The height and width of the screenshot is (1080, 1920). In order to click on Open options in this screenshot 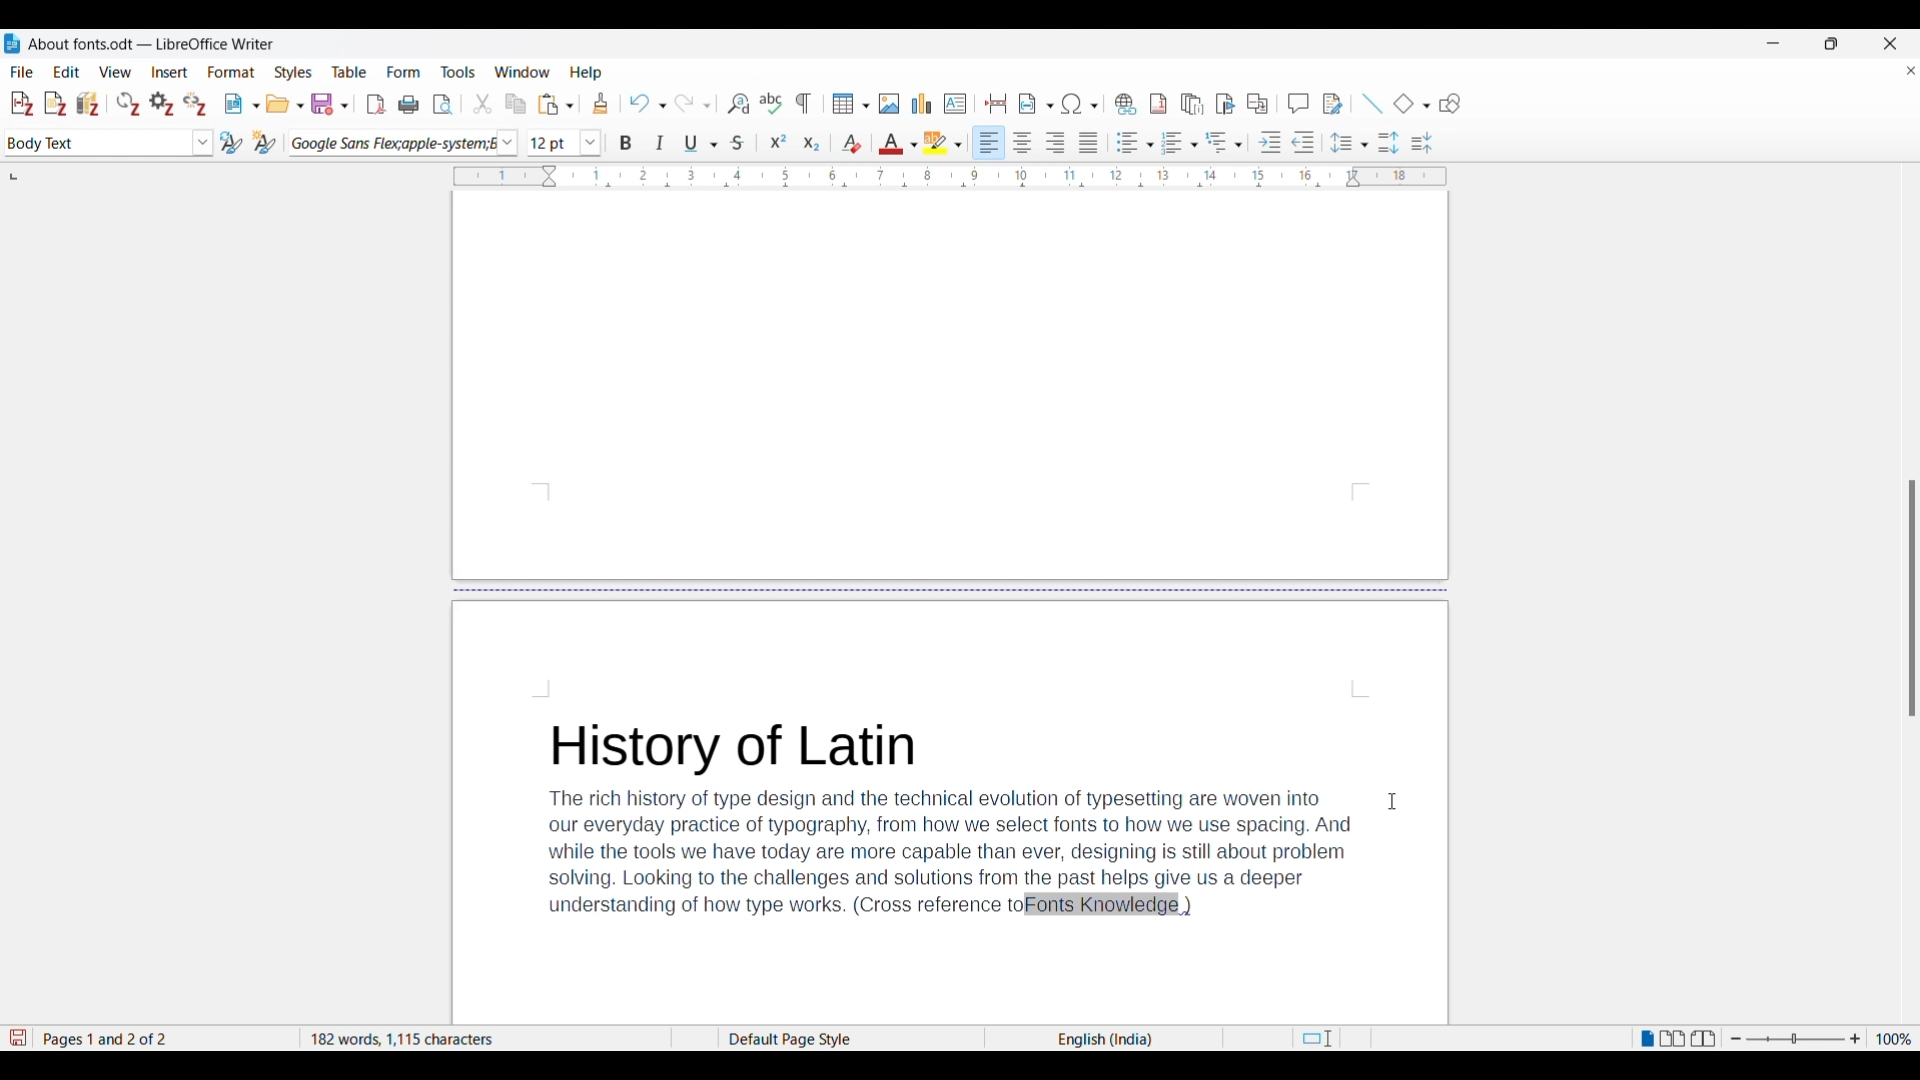, I will do `click(285, 104)`.